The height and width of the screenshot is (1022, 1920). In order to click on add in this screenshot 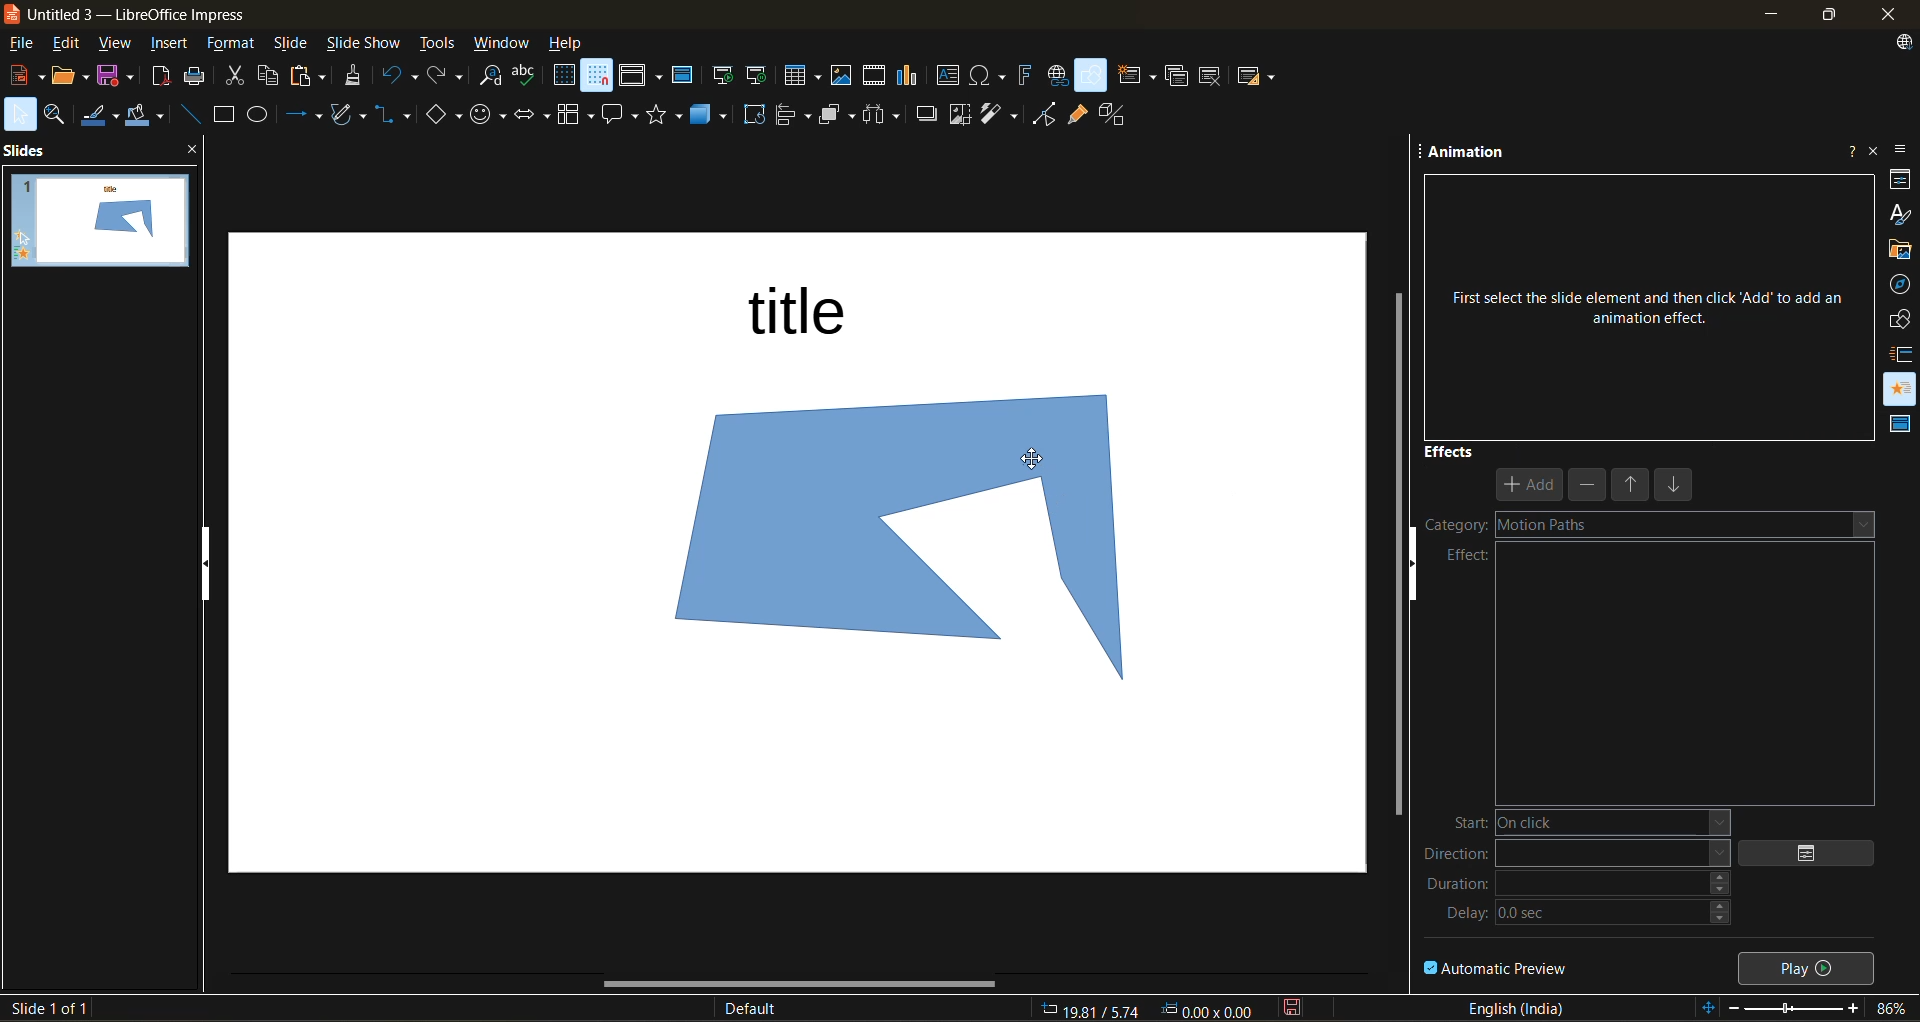, I will do `click(1534, 484)`.